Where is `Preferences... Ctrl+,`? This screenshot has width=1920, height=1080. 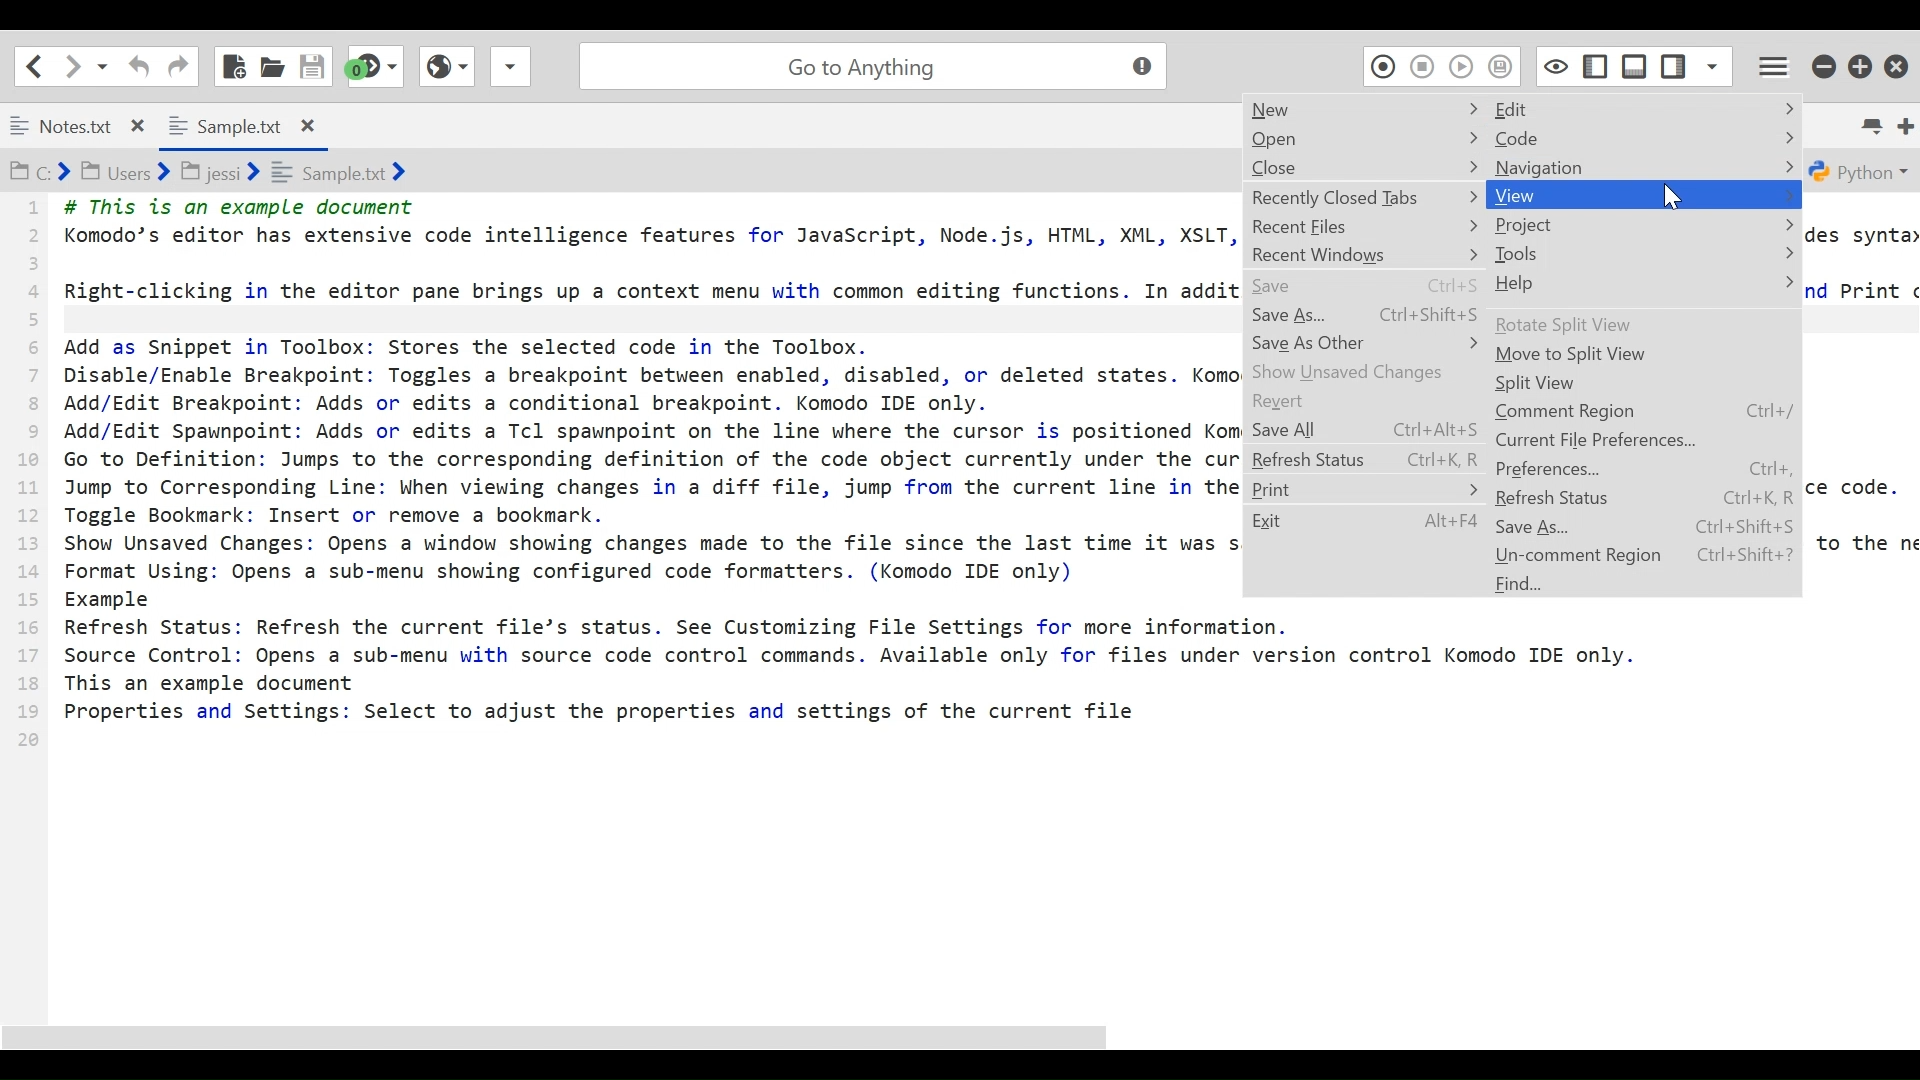 Preferences... Ctrl+, is located at coordinates (1645, 469).